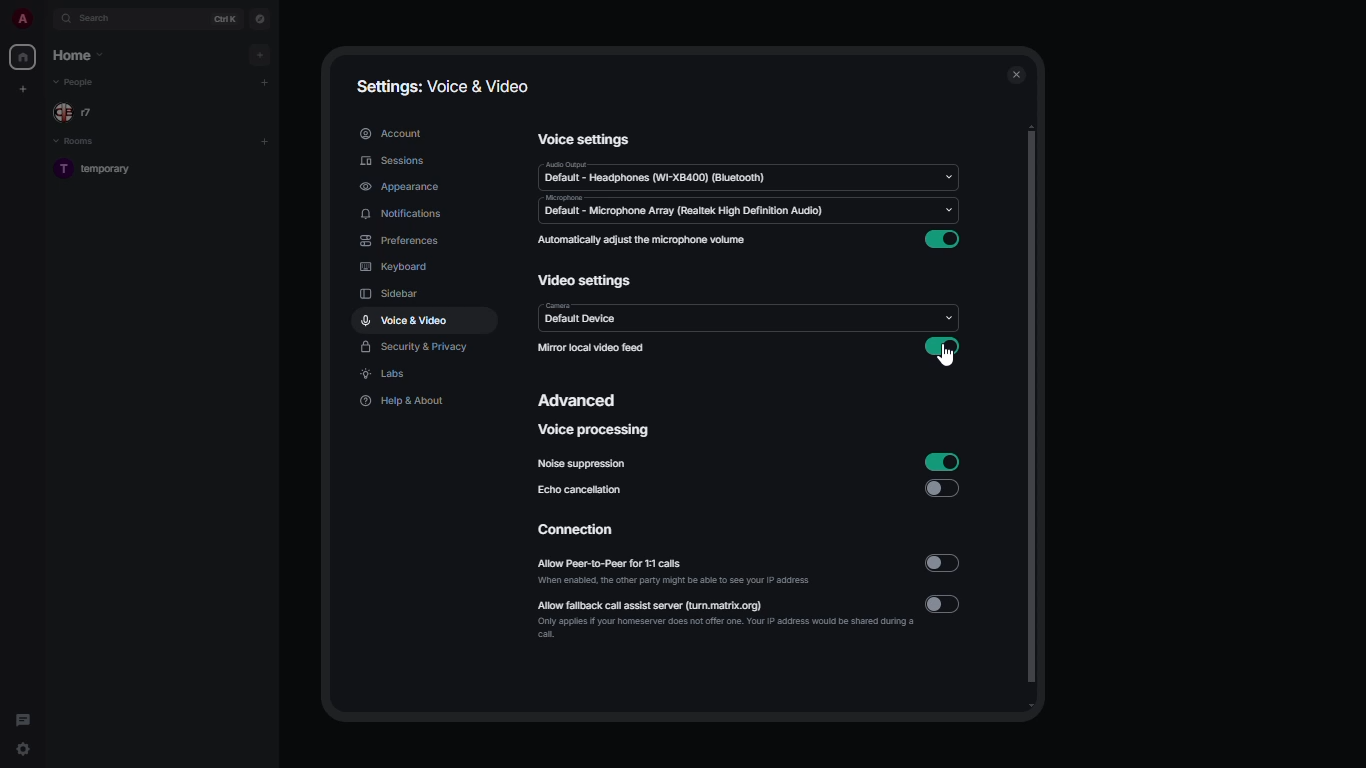 Image resolution: width=1366 pixels, height=768 pixels. I want to click on allow peer-to-peer for 1:1 calls, so click(673, 569).